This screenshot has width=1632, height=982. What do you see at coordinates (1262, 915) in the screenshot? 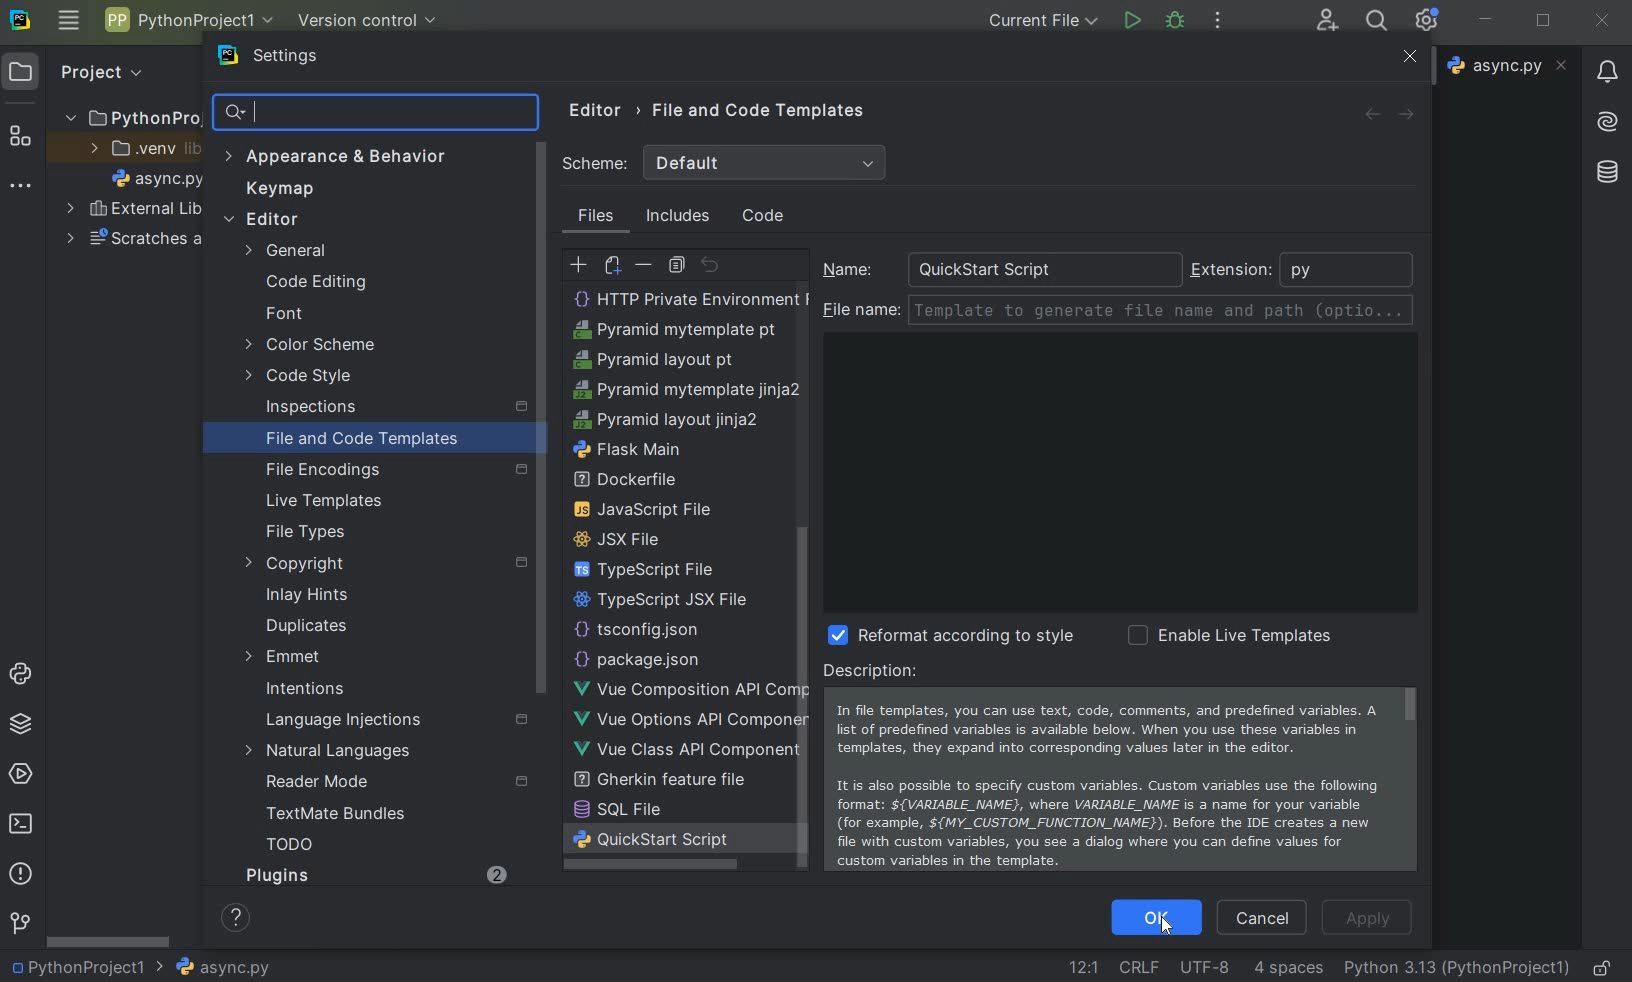
I see `cancel` at bounding box center [1262, 915].